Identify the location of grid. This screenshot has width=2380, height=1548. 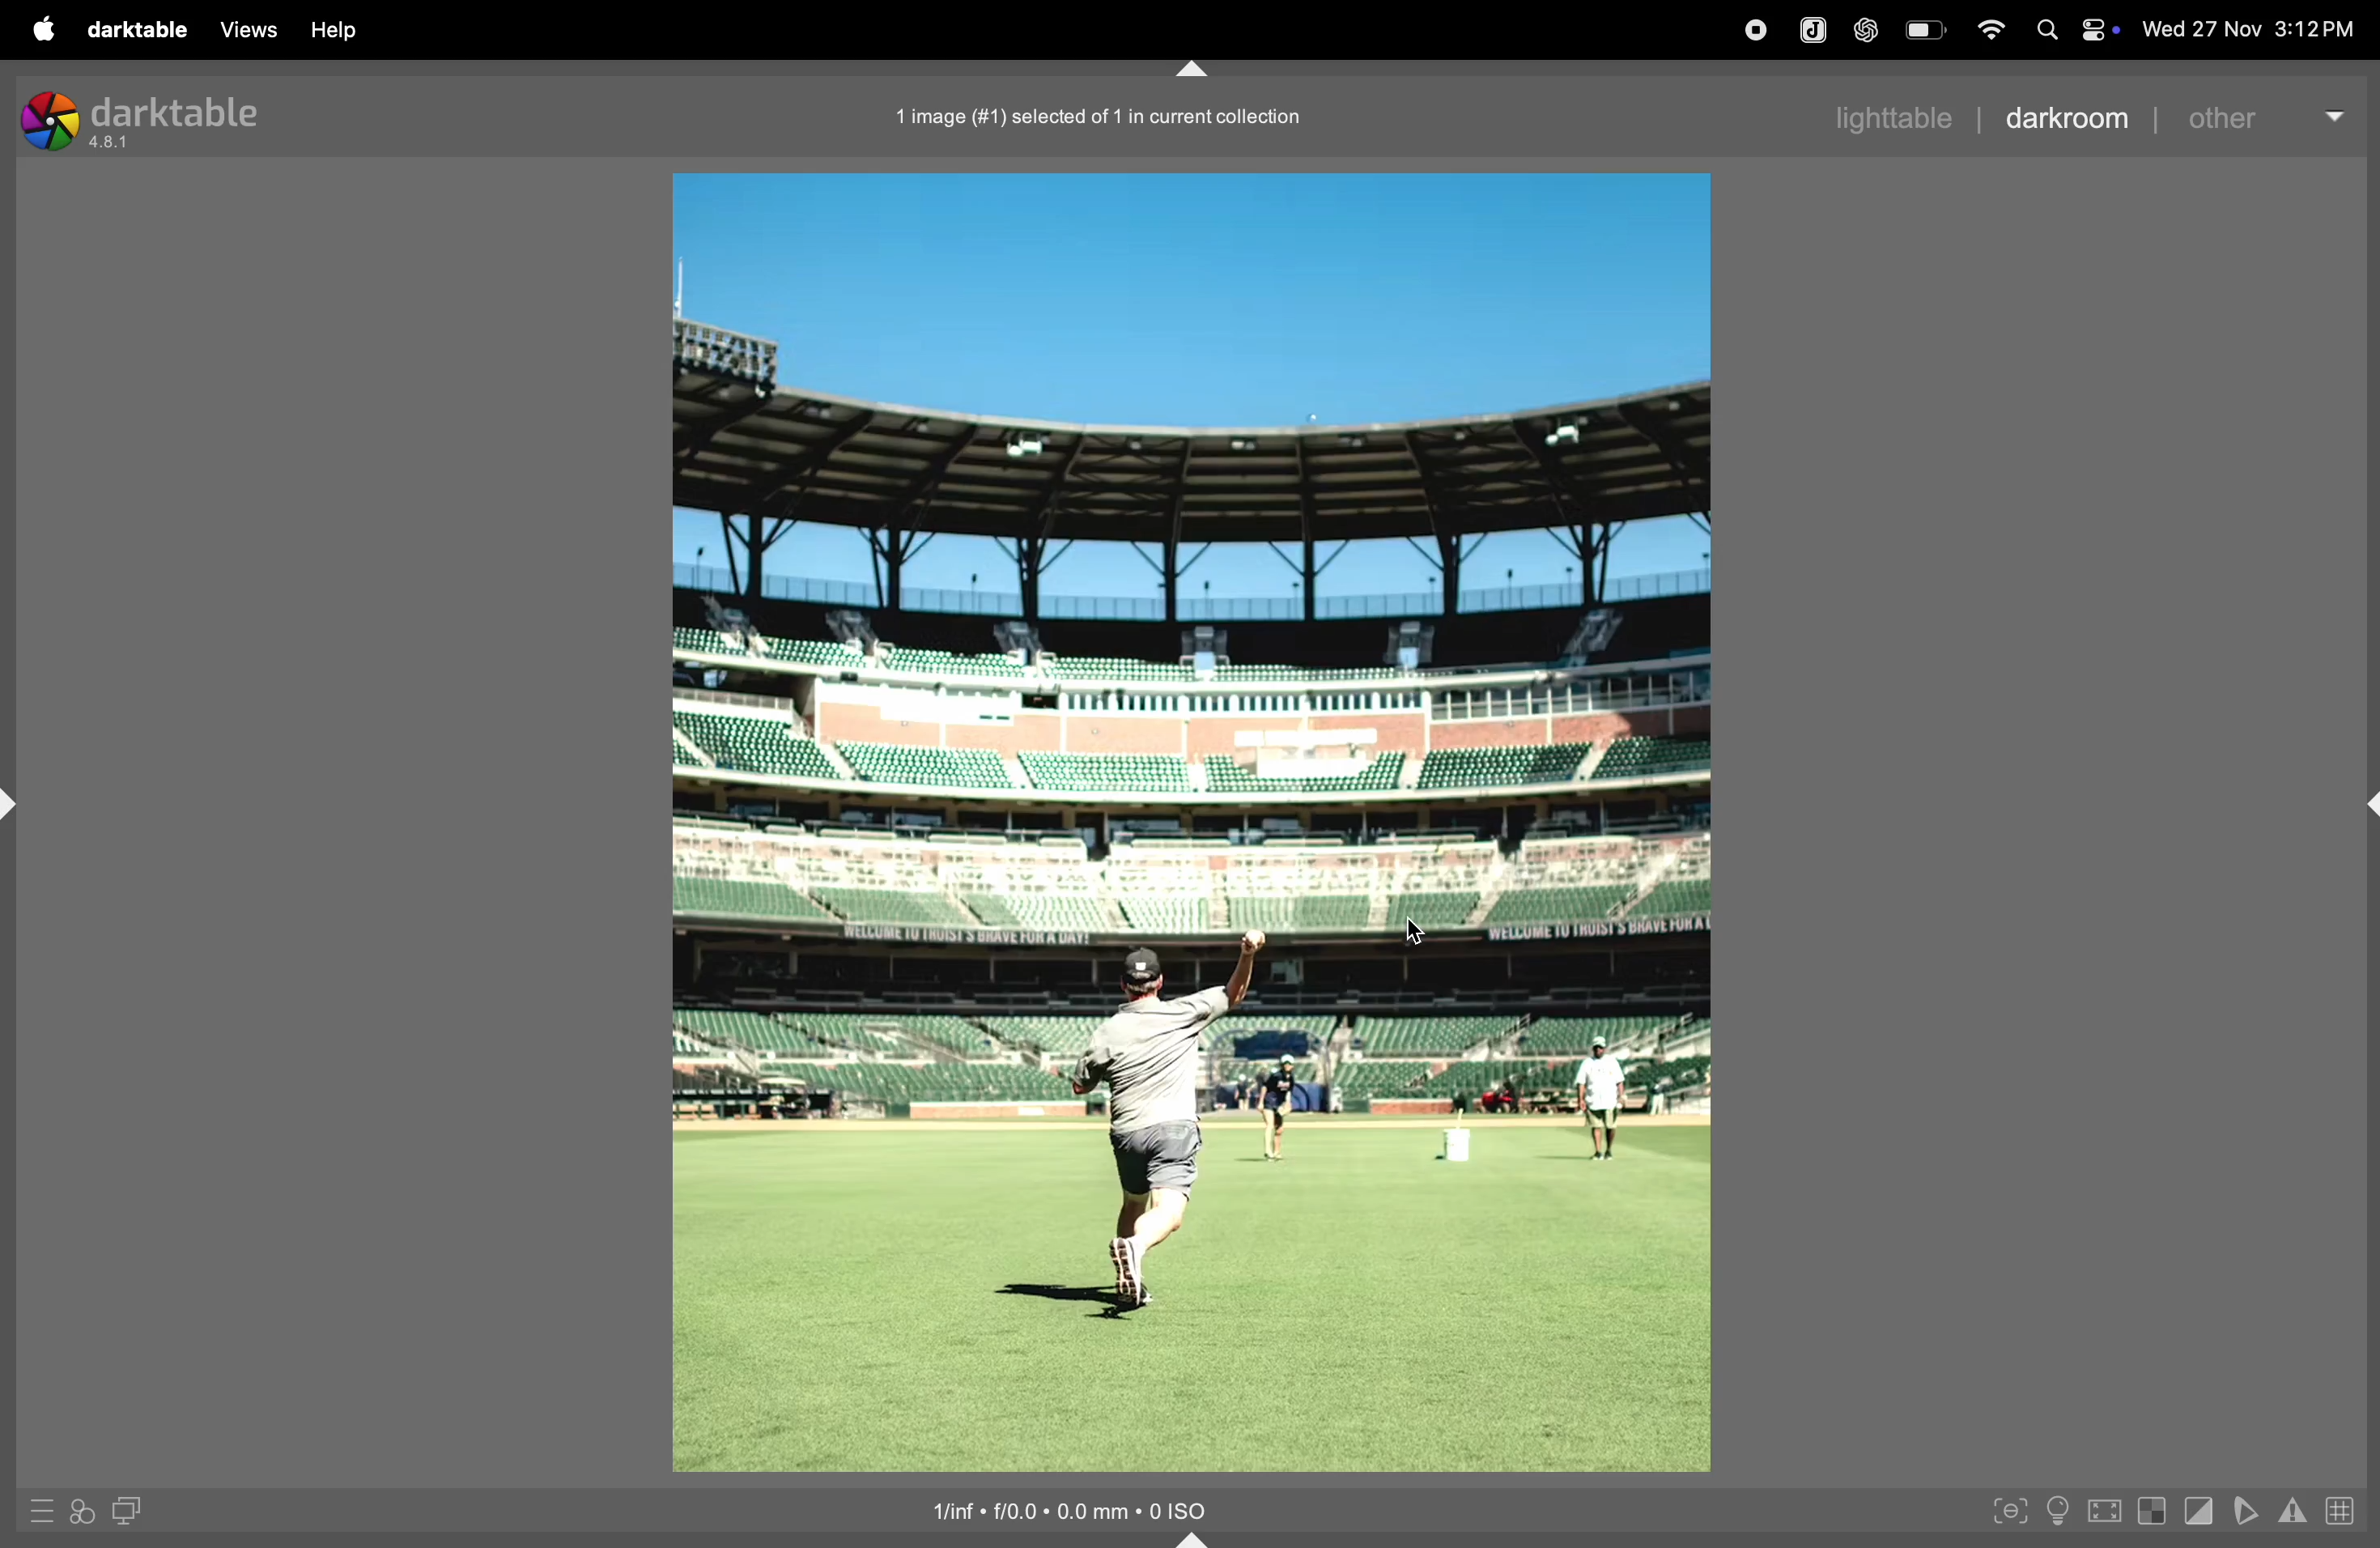
(2345, 1509).